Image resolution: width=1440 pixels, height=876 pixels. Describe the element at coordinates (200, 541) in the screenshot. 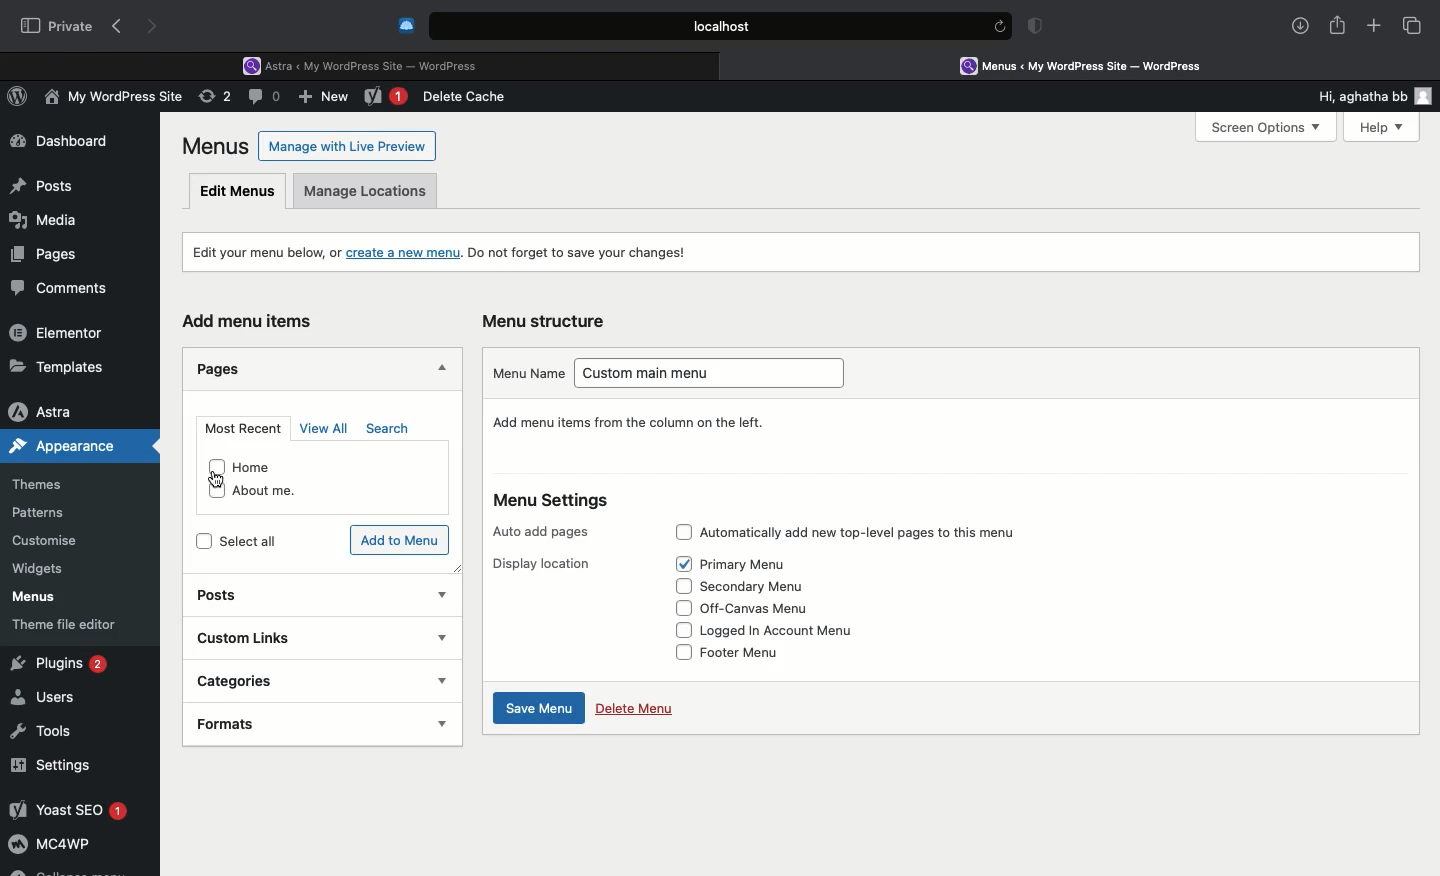

I see `checkbox` at that location.